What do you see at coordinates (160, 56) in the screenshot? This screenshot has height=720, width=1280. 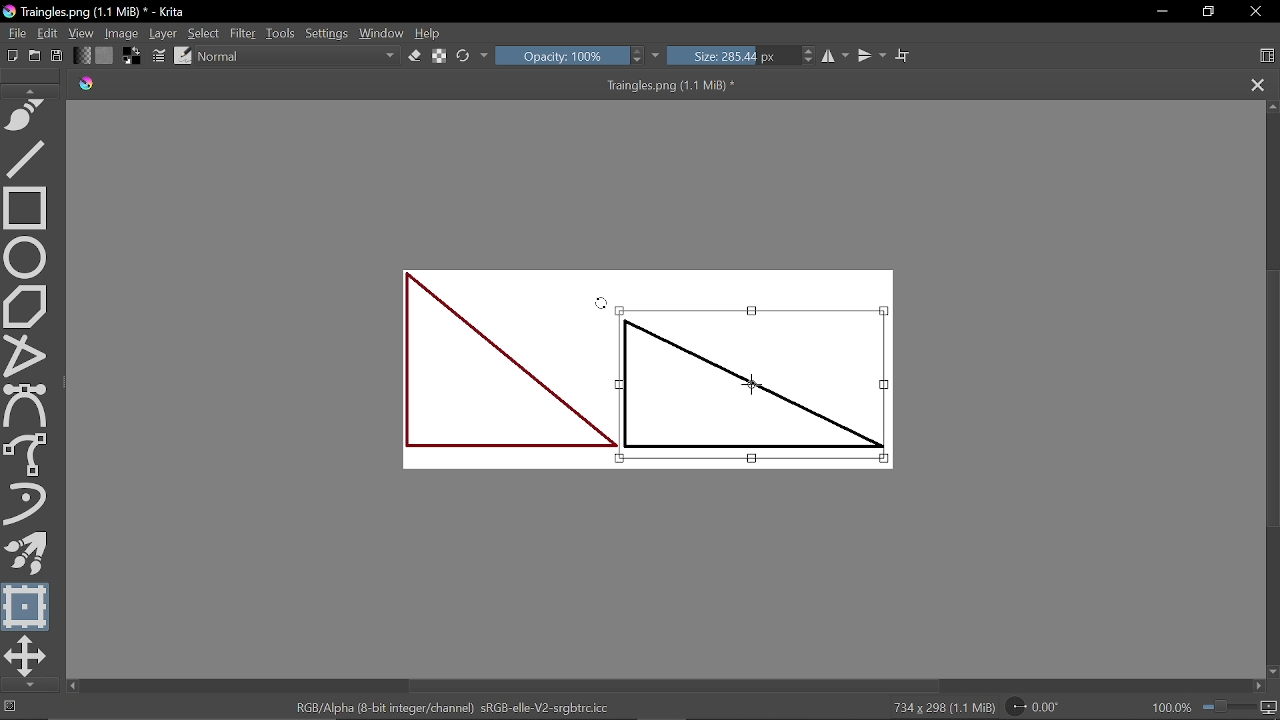 I see `Edit brush settings` at bounding box center [160, 56].